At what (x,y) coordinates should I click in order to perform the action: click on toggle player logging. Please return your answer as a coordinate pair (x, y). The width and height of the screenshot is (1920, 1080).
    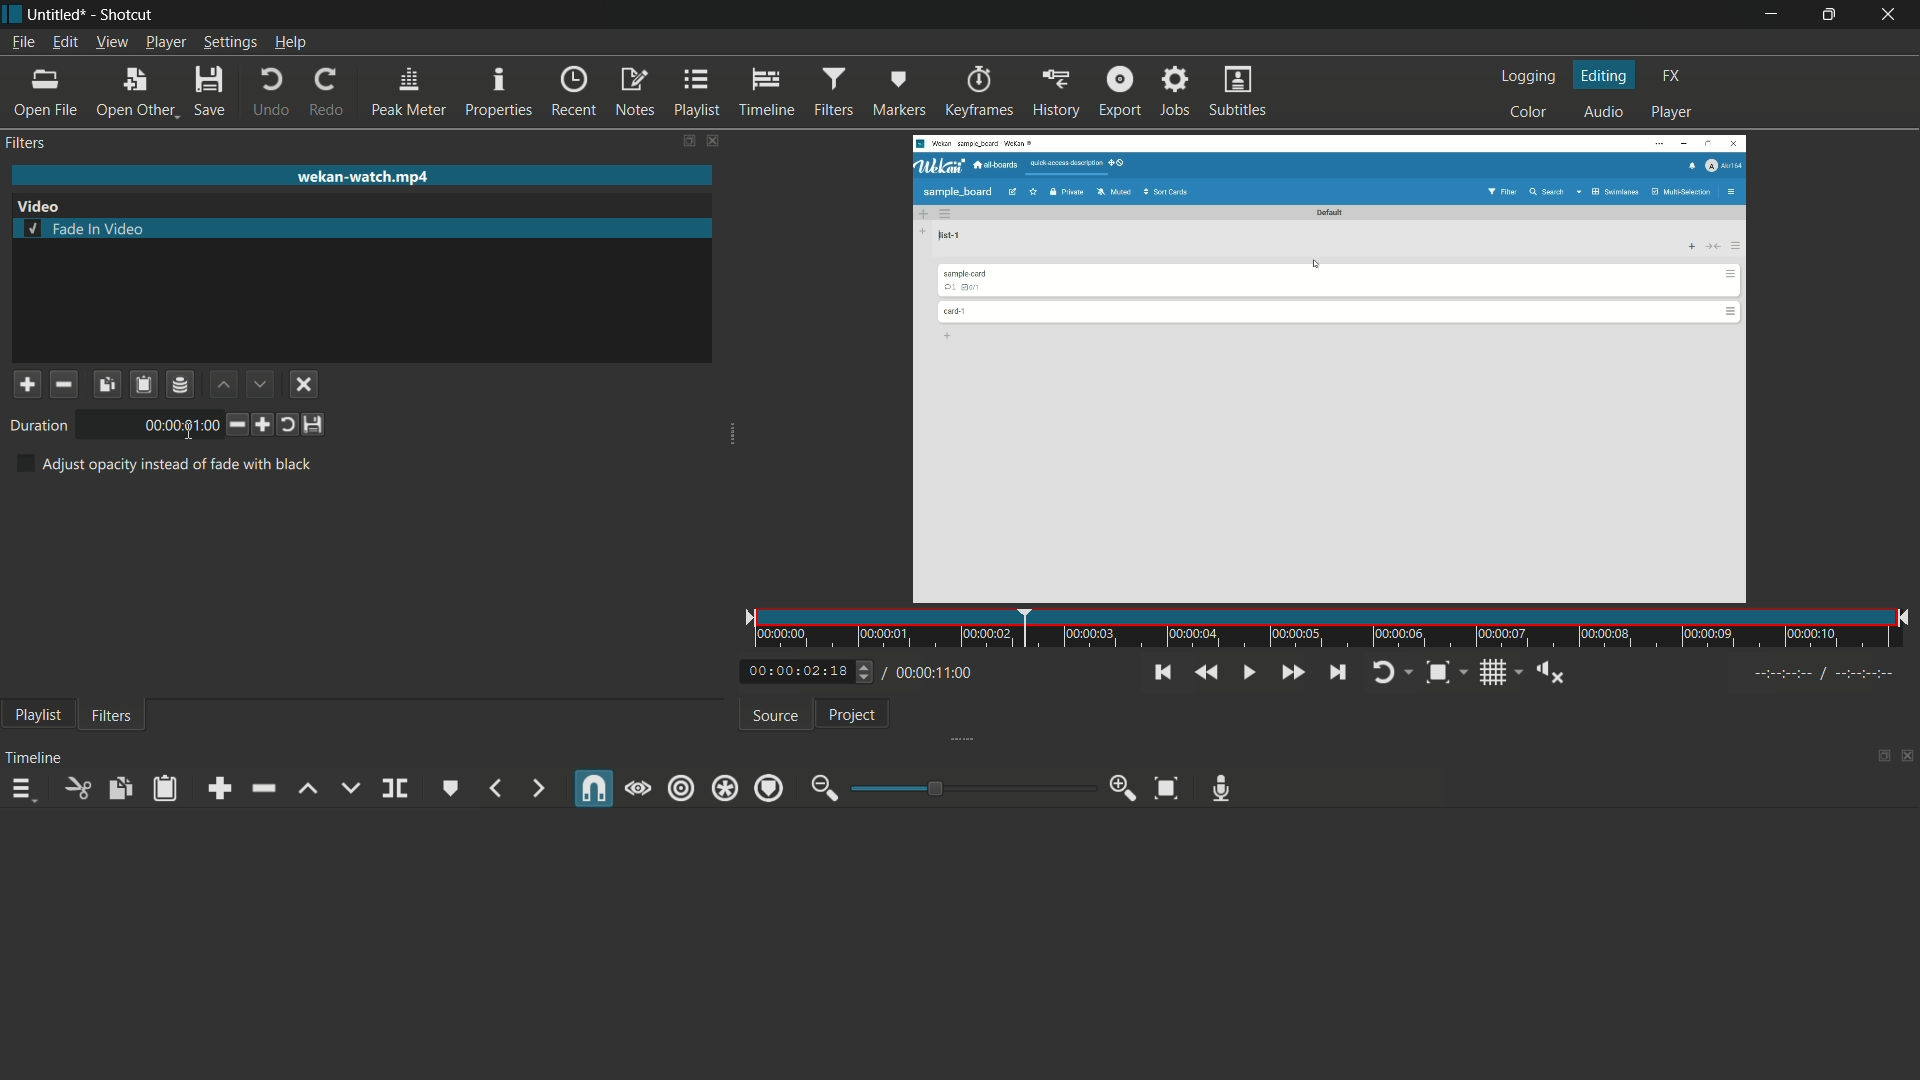
    Looking at the image, I should click on (1387, 673).